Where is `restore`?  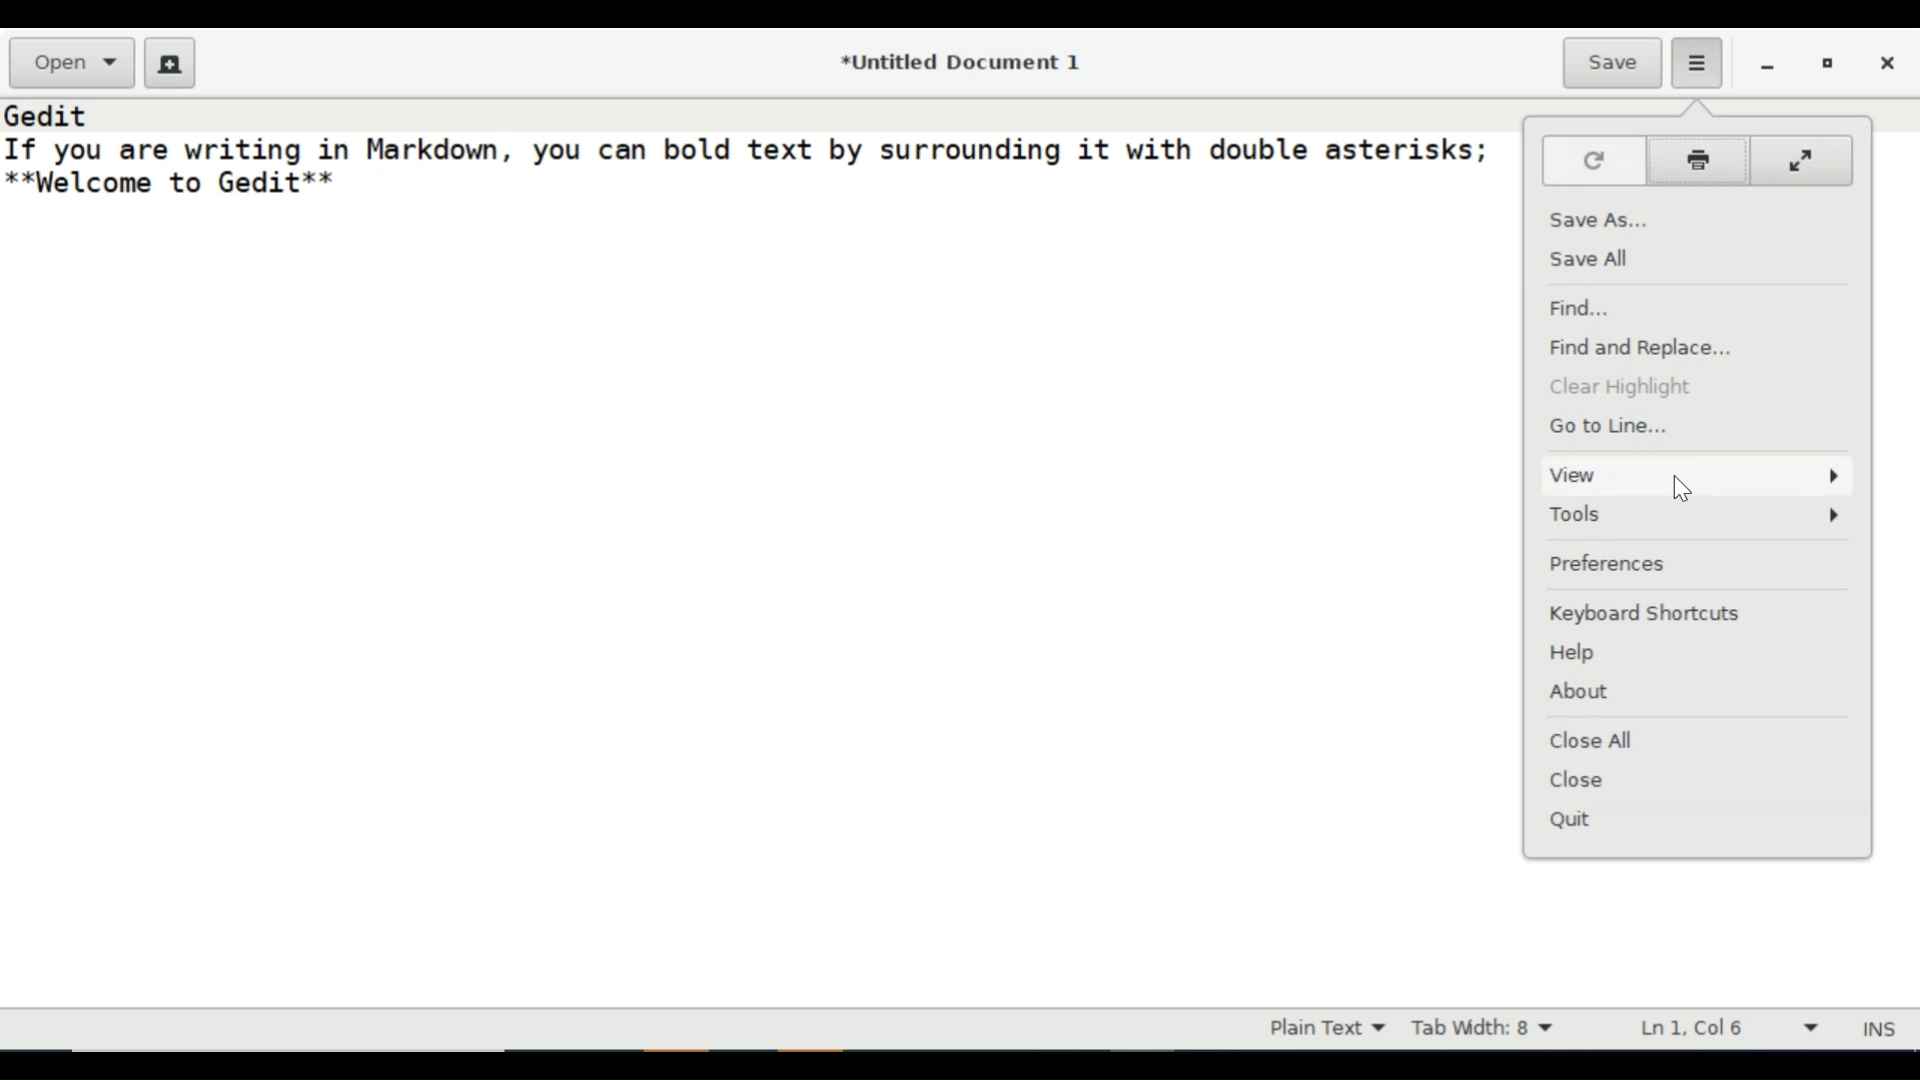
restore is located at coordinates (1834, 63).